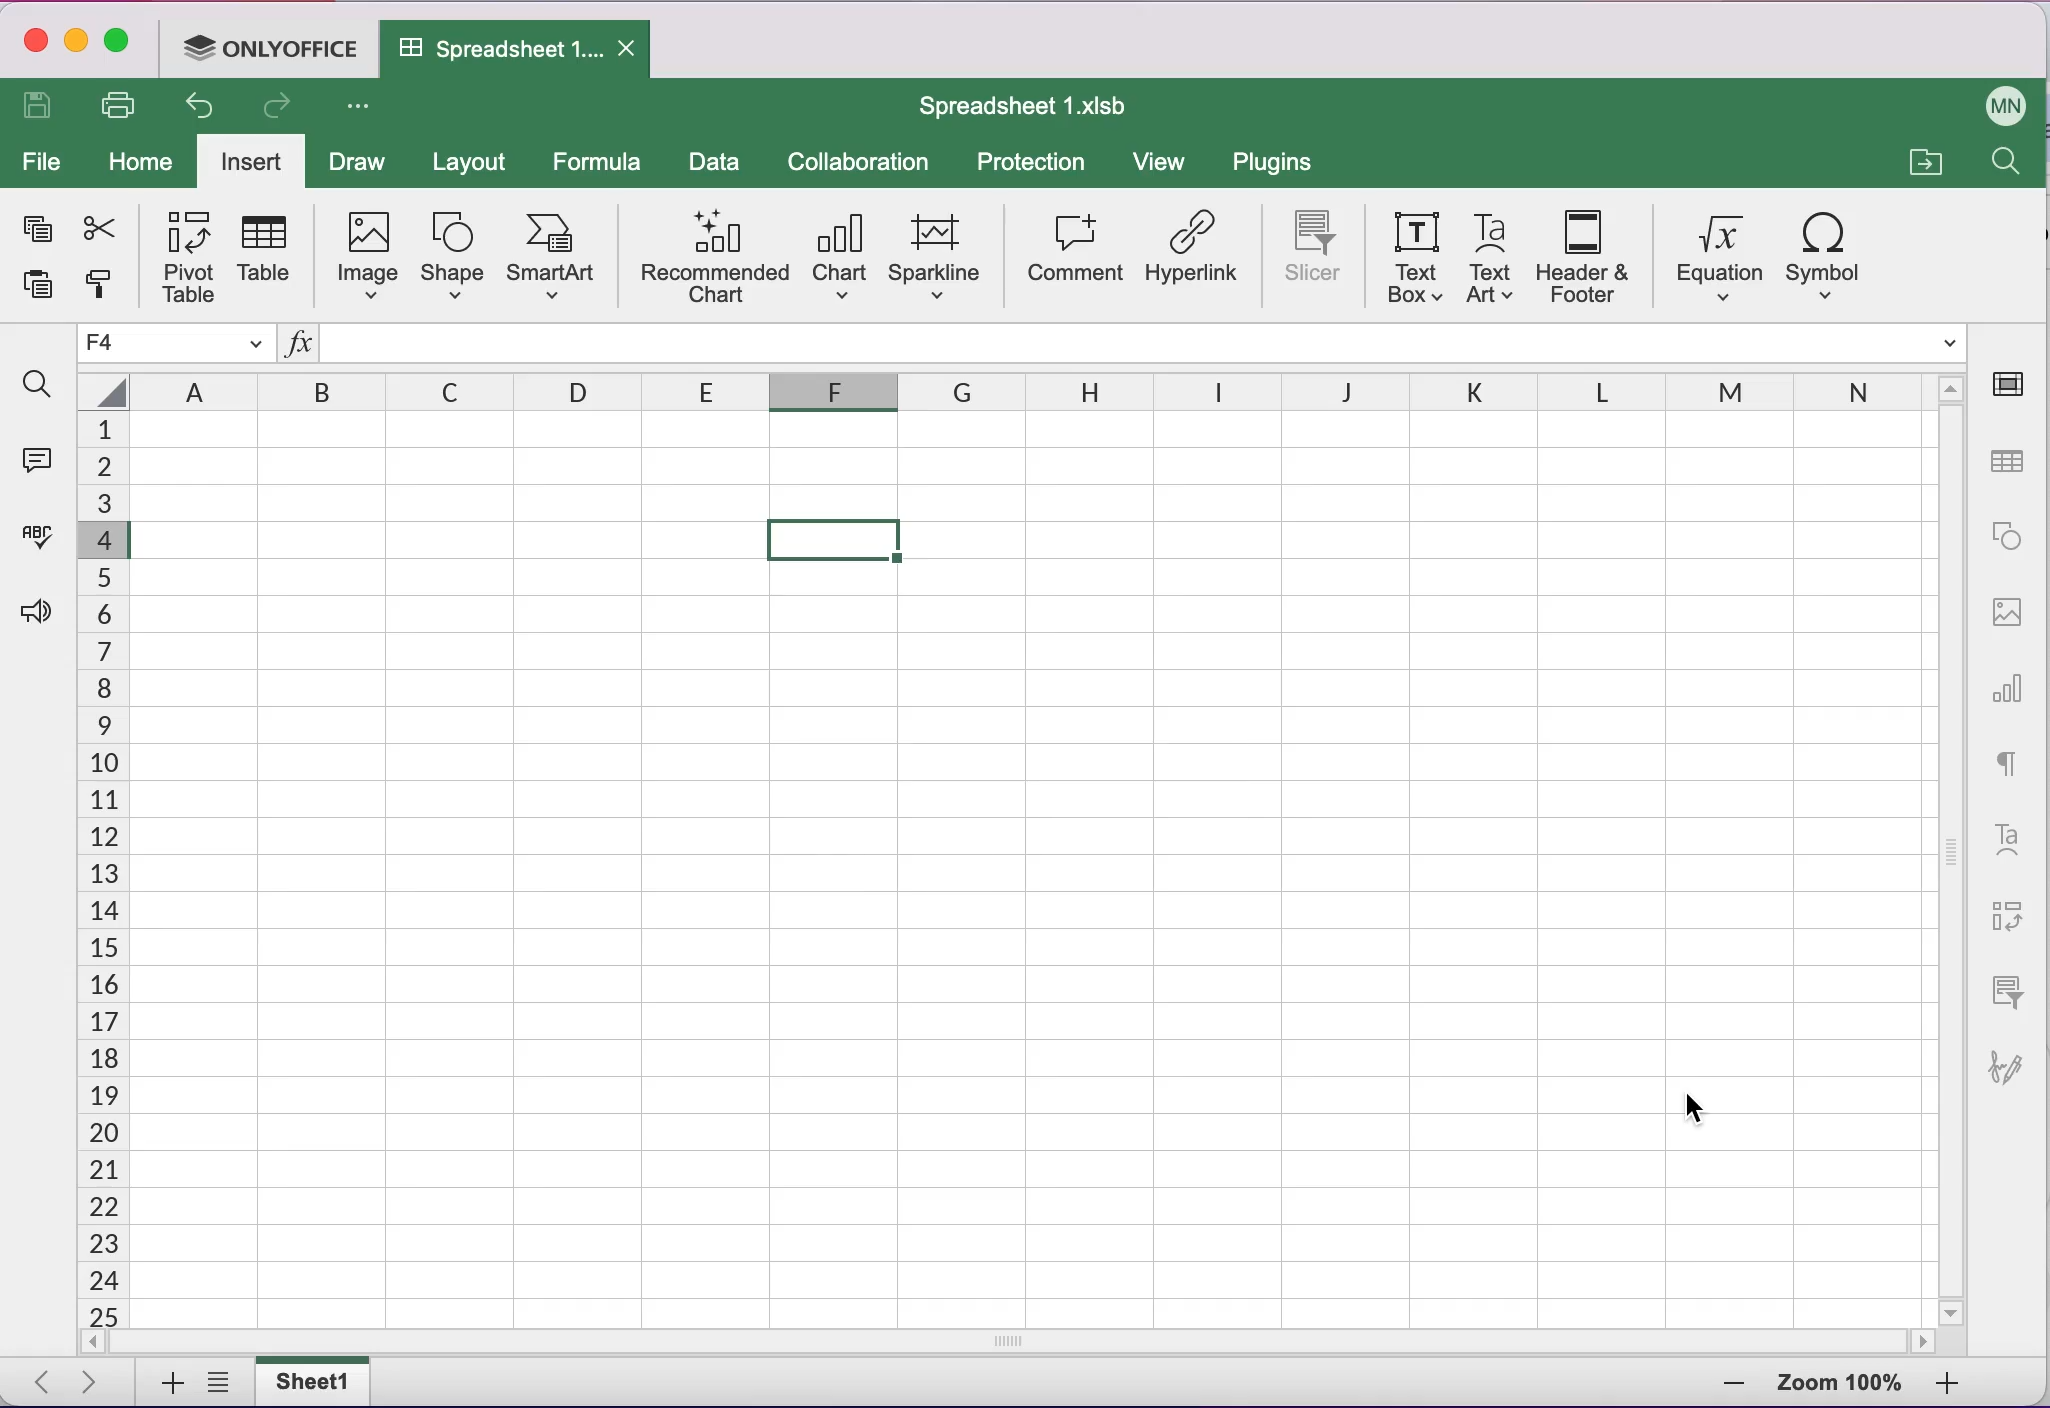 This screenshot has height=1408, width=2050. What do you see at coordinates (840, 256) in the screenshot?
I see `chart` at bounding box center [840, 256].